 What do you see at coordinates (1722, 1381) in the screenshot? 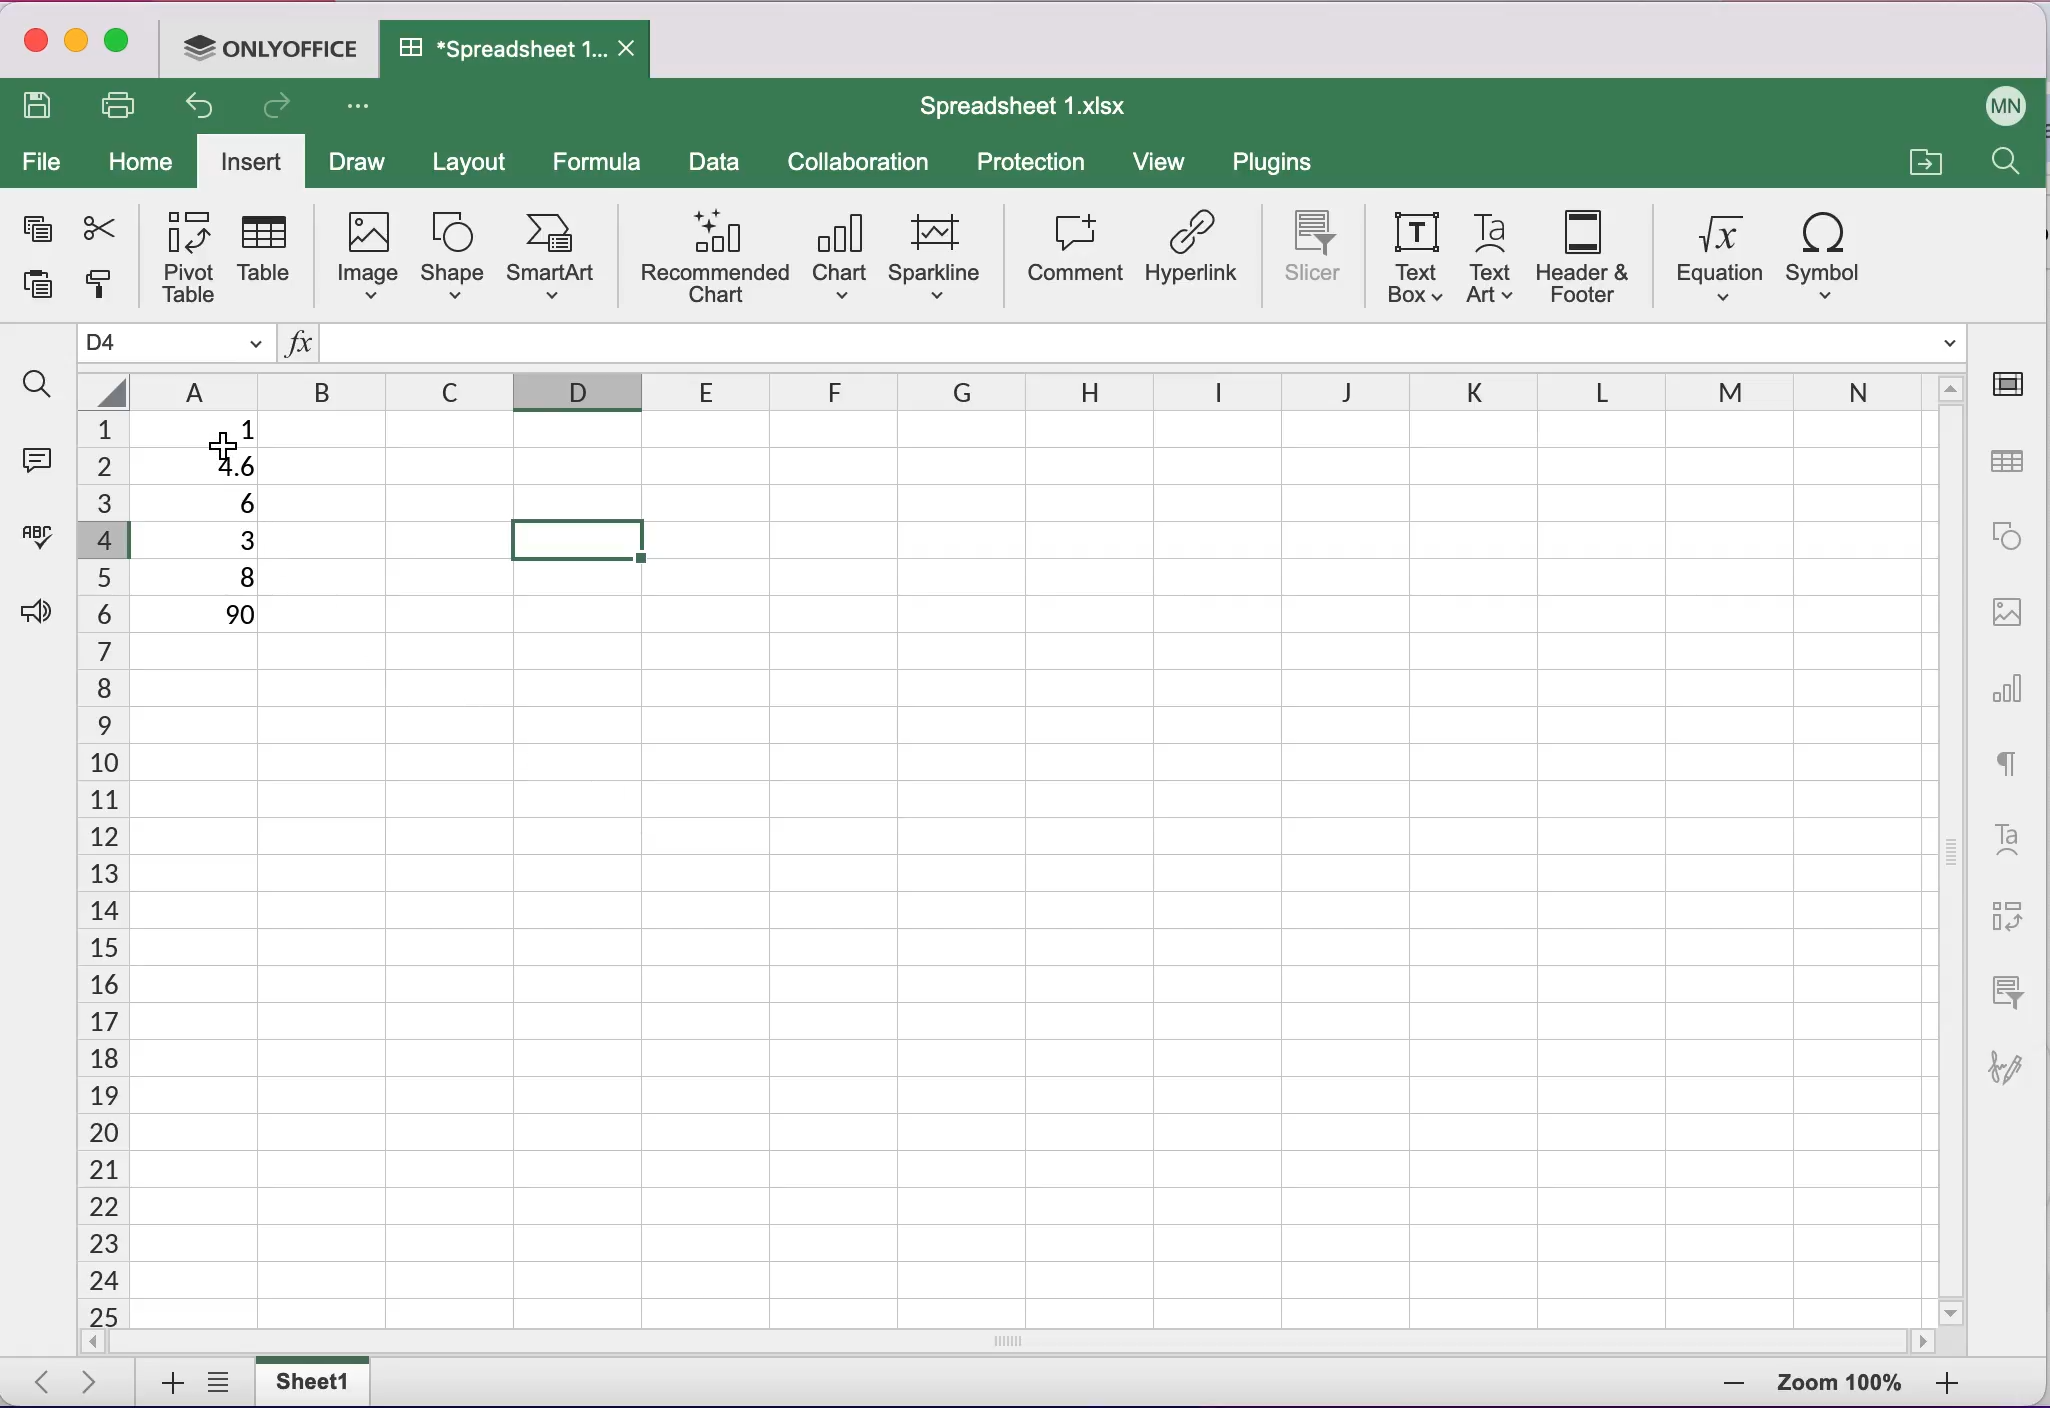
I see `zoom out` at bounding box center [1722, 1381].